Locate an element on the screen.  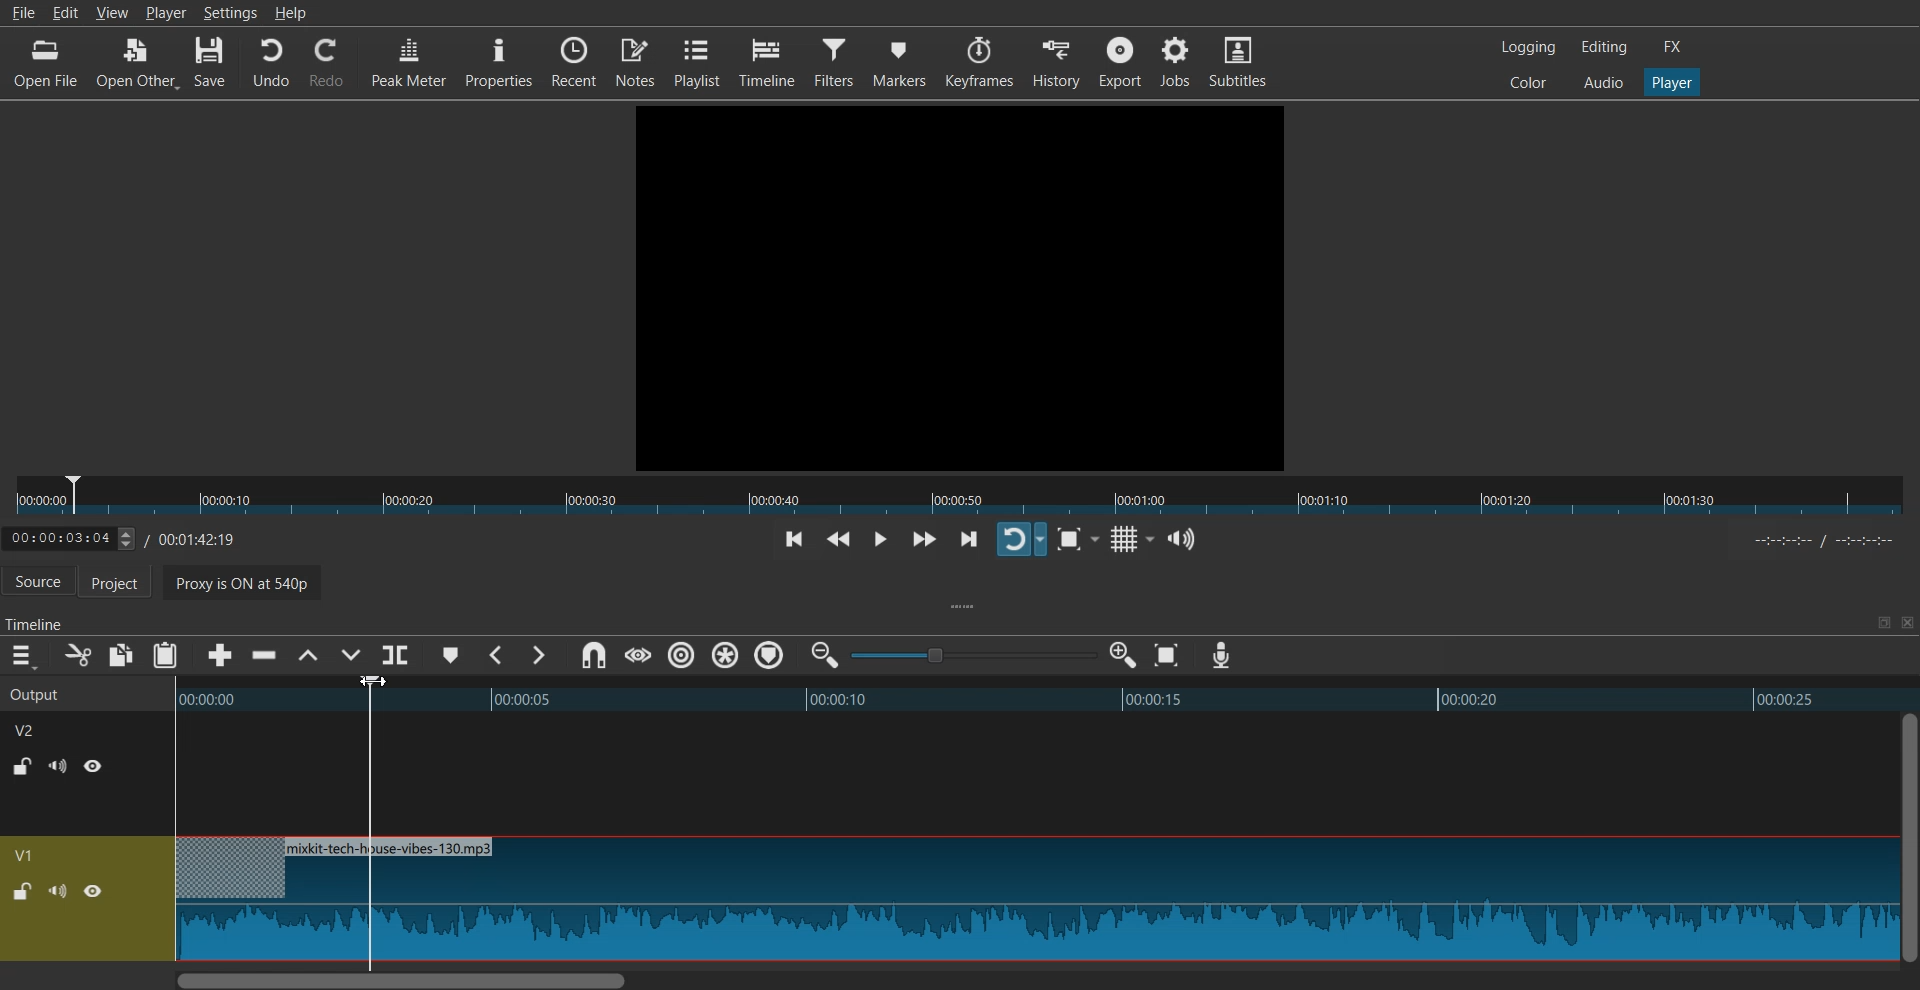
Timeline preview is located at coordinates (1046, 697).